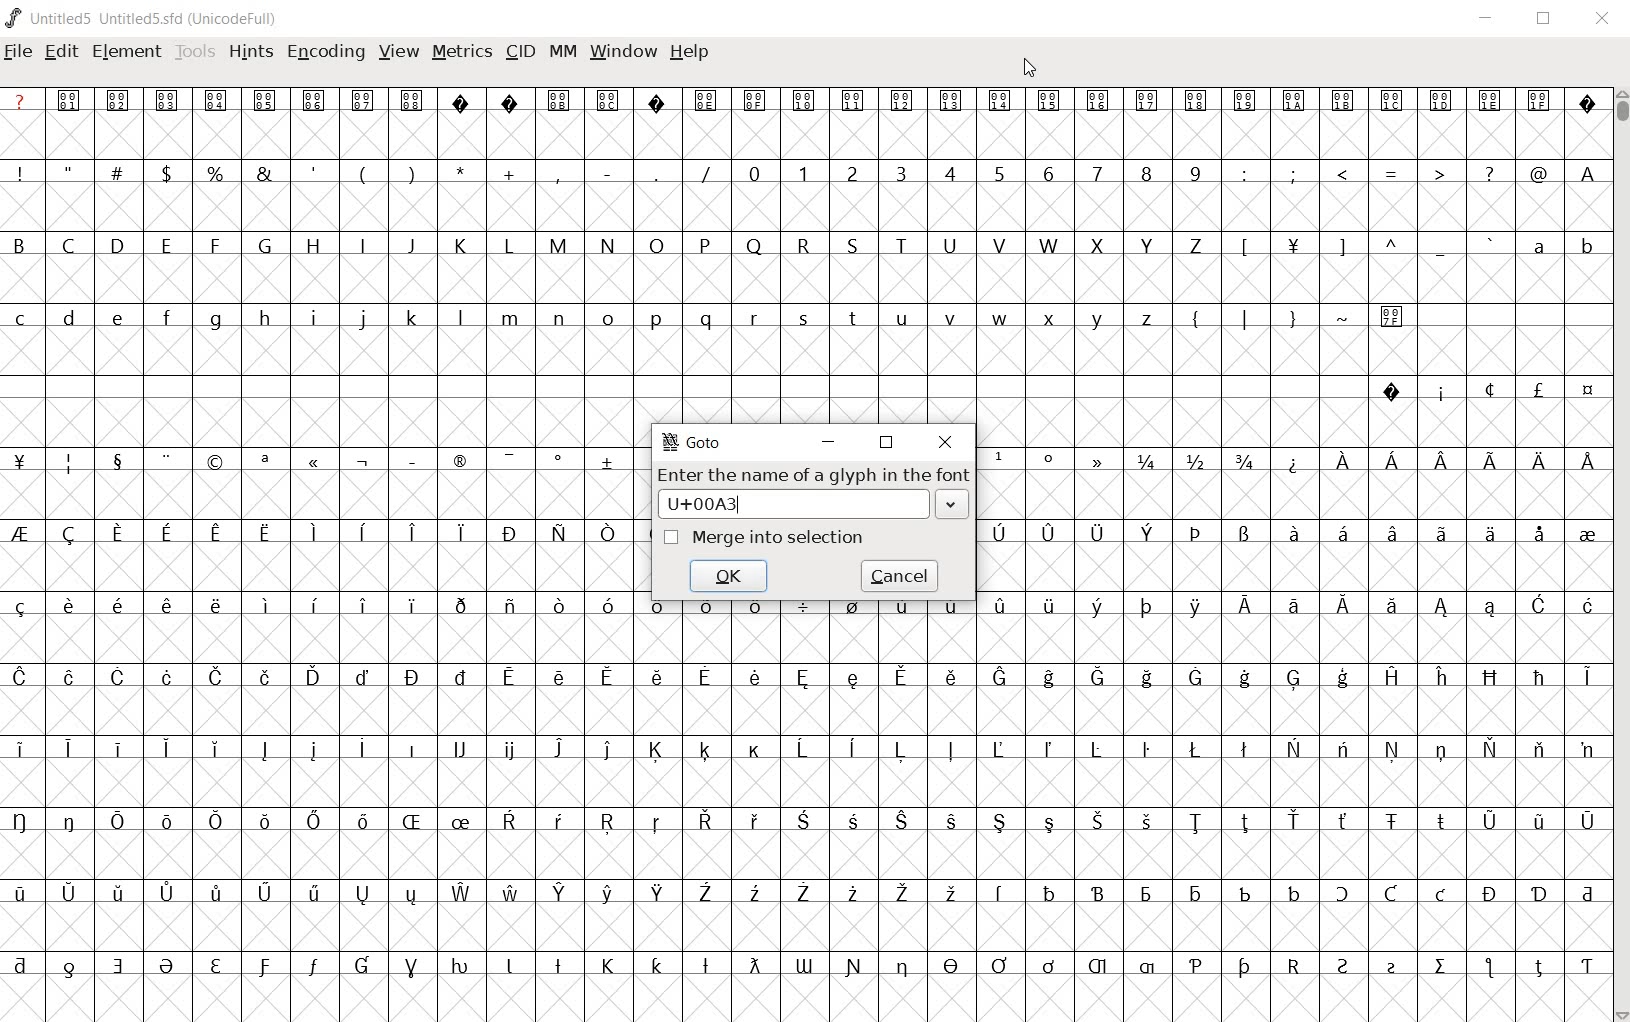 The height and width of the screenshot is (1022, 1630). Describe the element at coordinates (560, 748) in the screenshot. I see `Symbol` at that location.